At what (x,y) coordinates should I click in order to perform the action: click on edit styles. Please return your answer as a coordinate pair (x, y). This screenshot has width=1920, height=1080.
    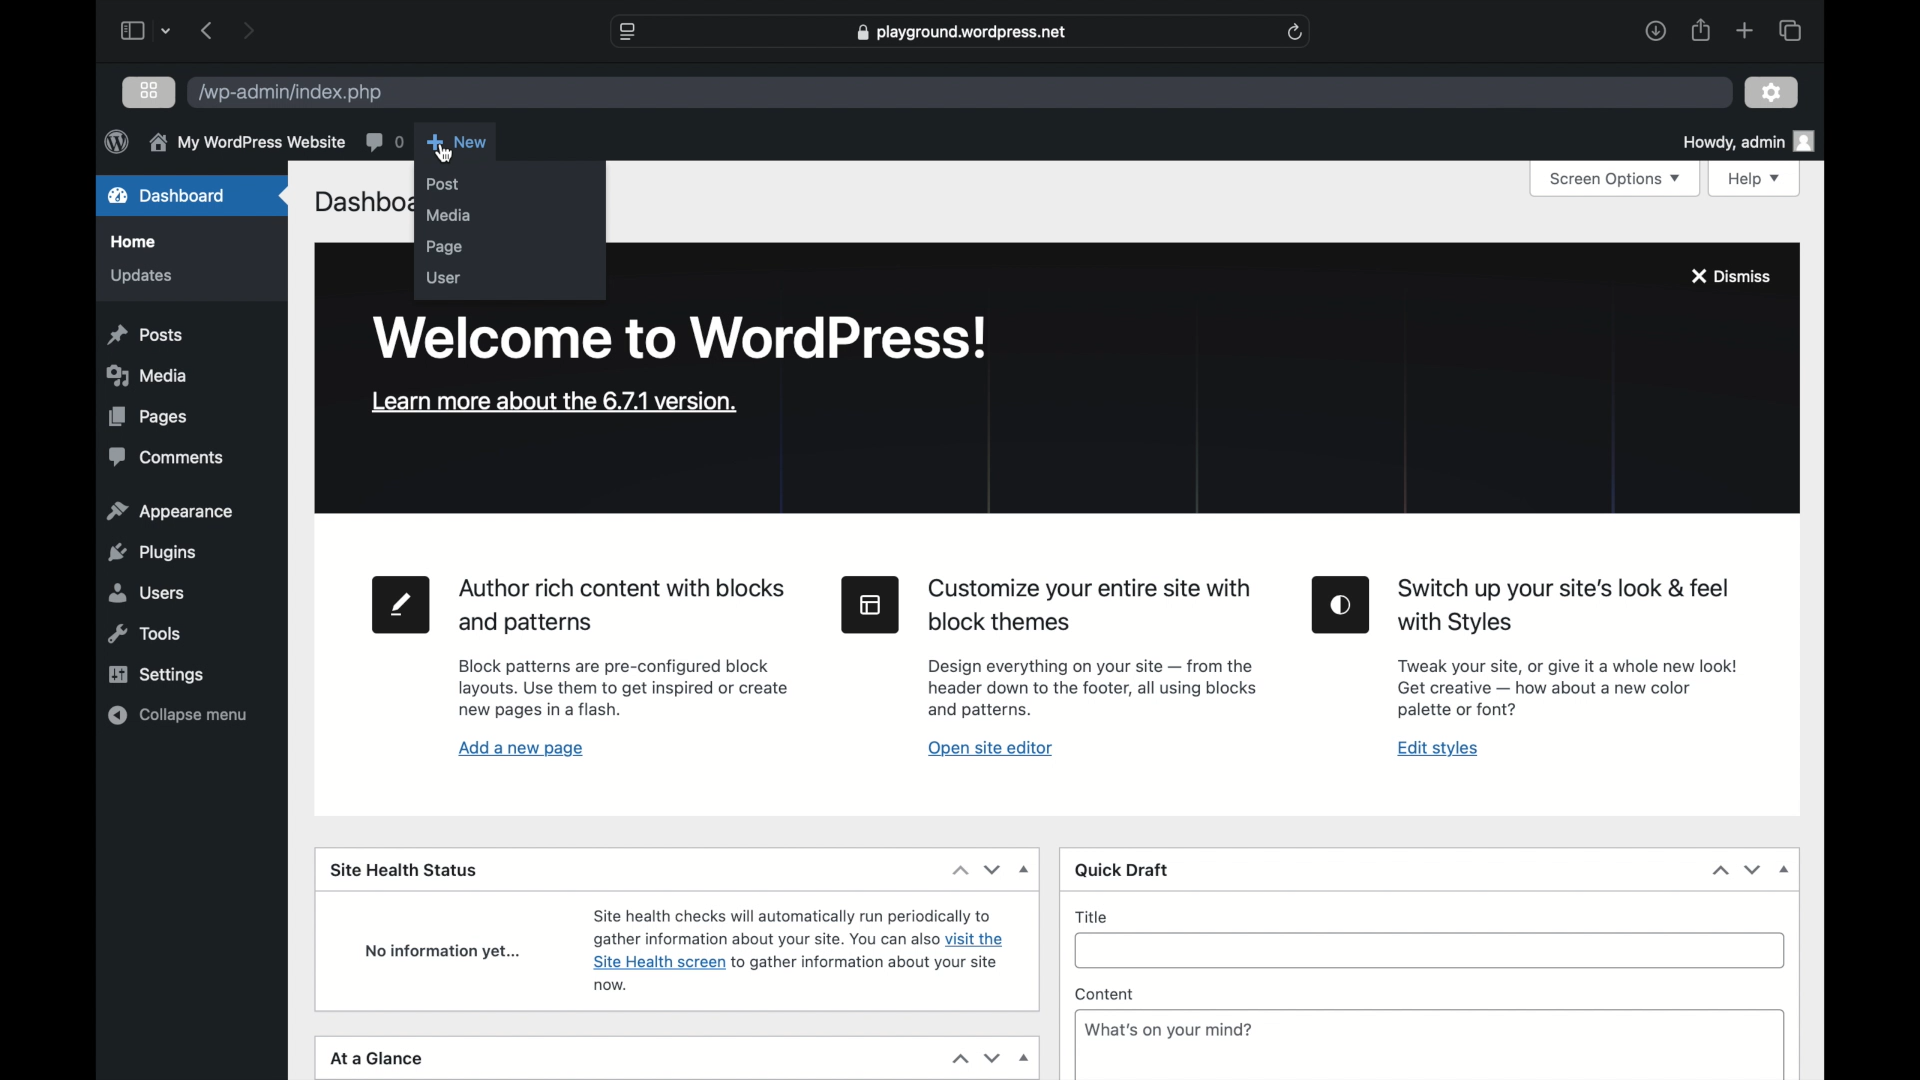
    Looking at the image, I should click on (1439, 749).